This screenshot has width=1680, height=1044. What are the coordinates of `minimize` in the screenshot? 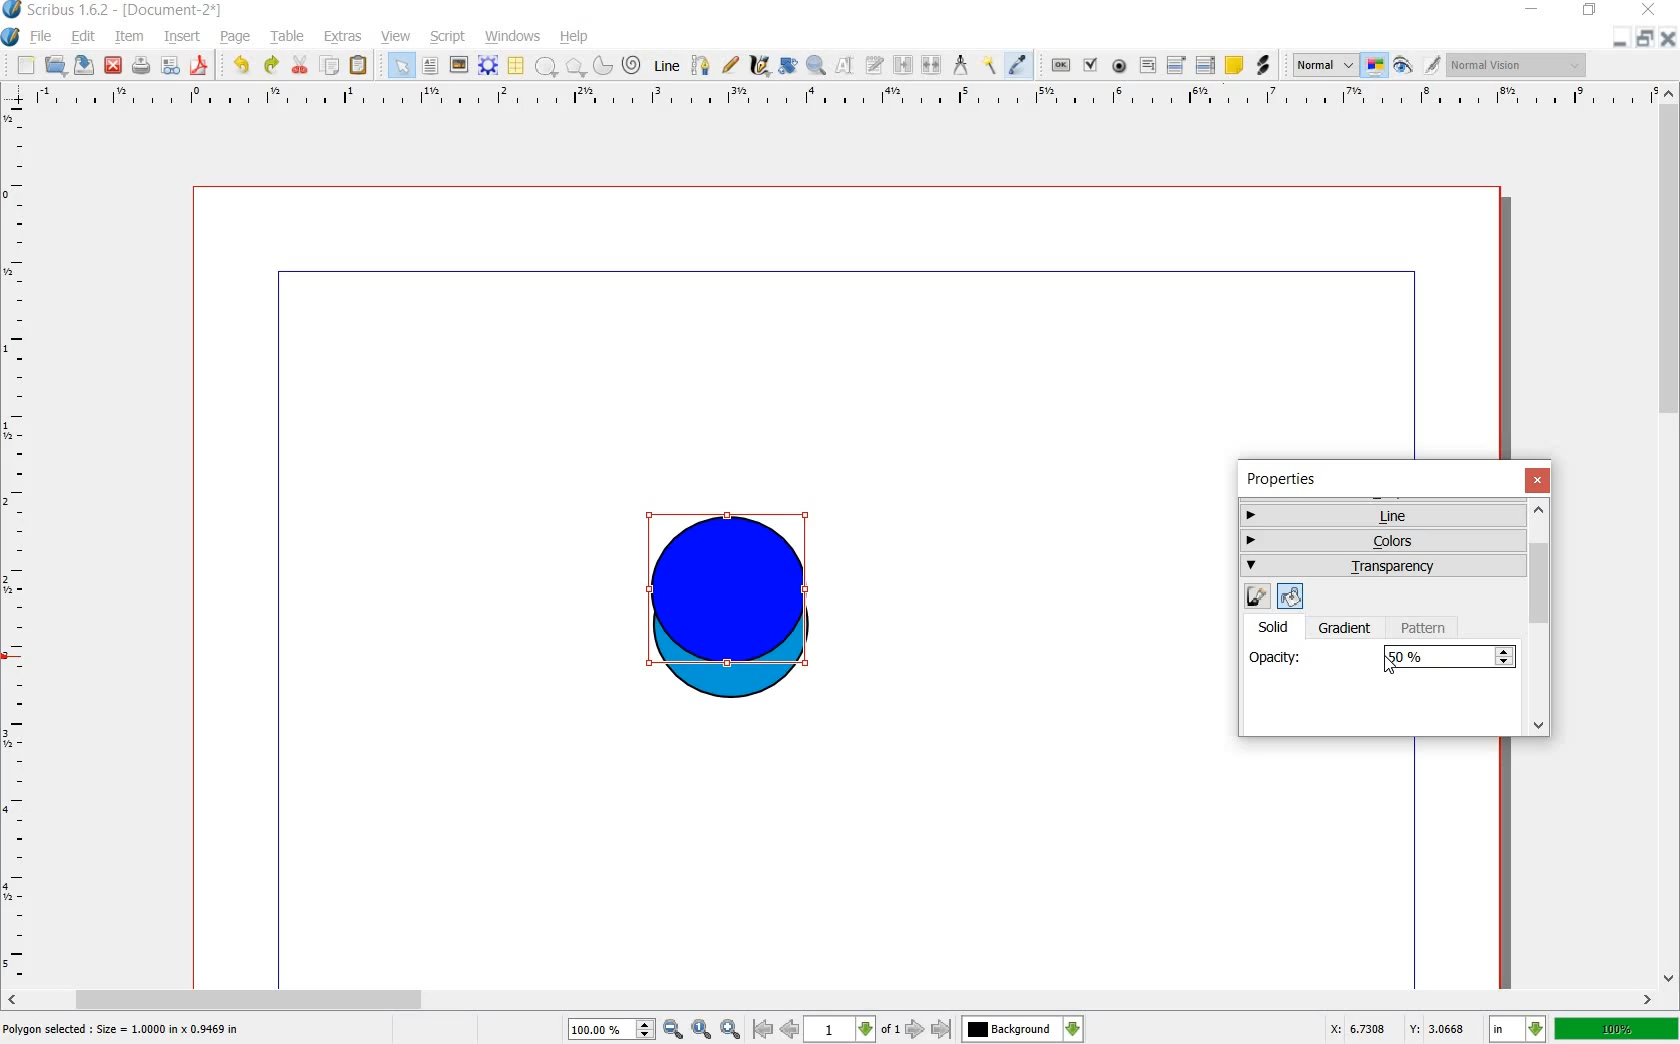 It's located at (1619, 40).